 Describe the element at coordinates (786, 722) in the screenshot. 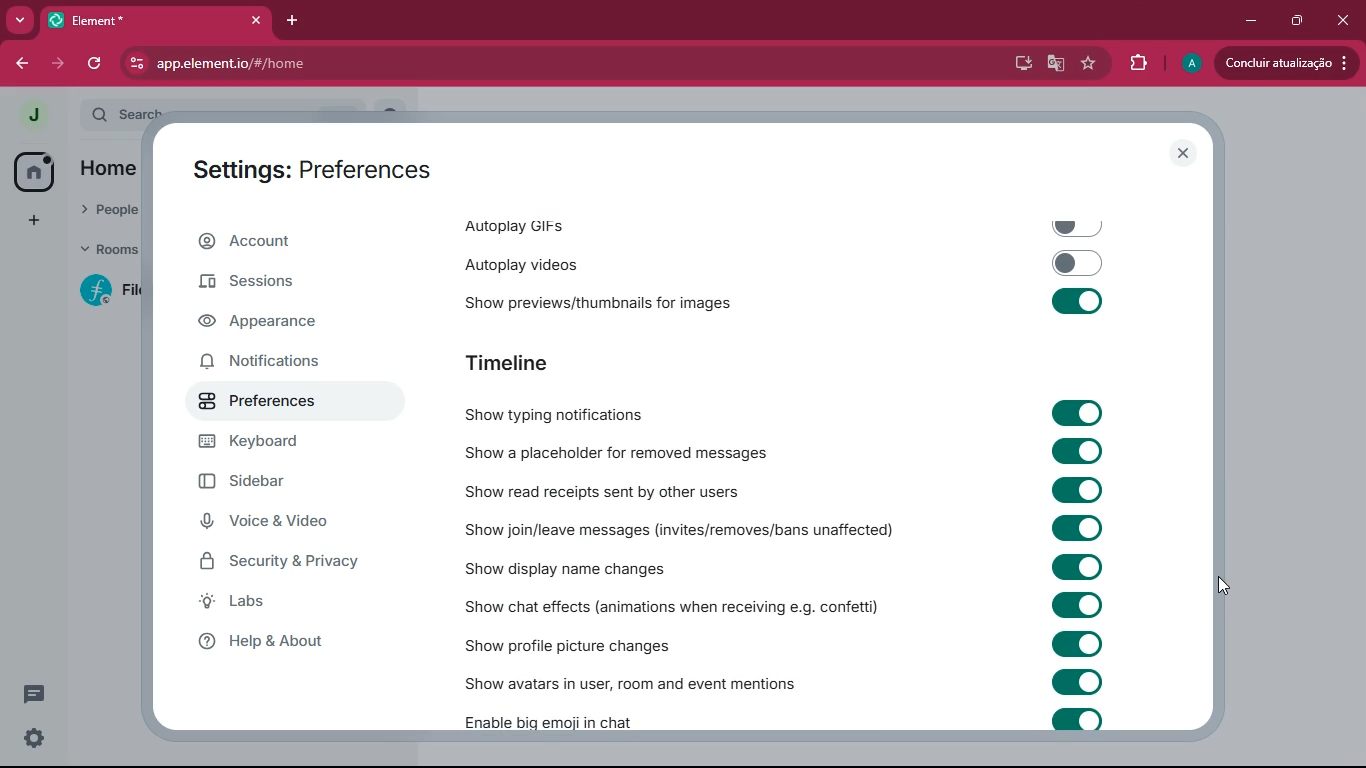

I see `Enable big emoji in chat ` at that location.